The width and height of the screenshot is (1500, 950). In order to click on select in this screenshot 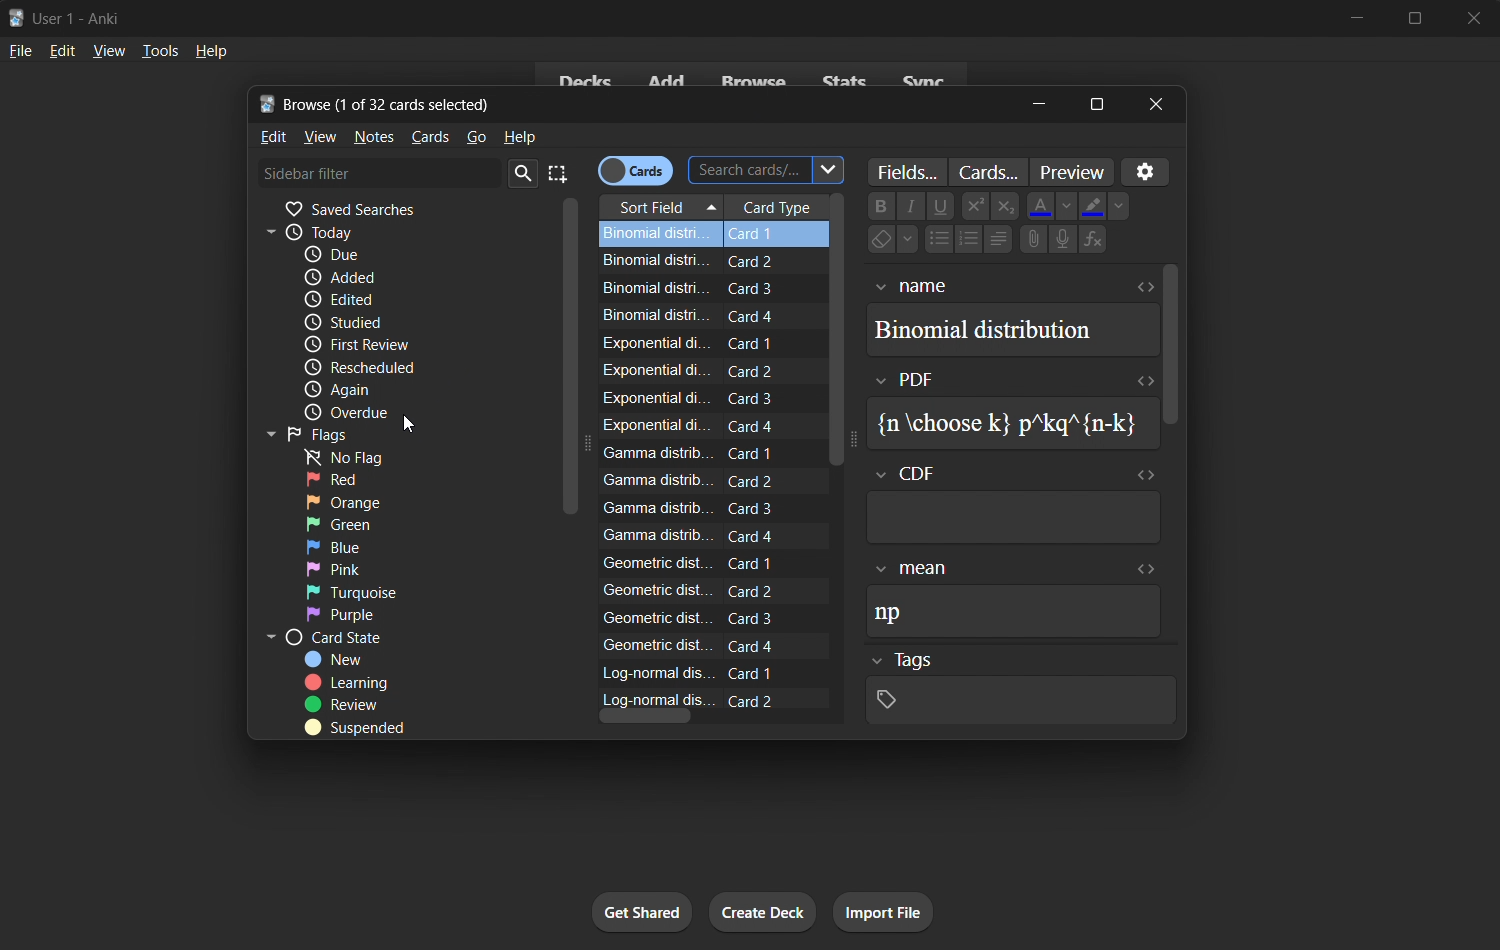, I will do `click(560, 172)`.